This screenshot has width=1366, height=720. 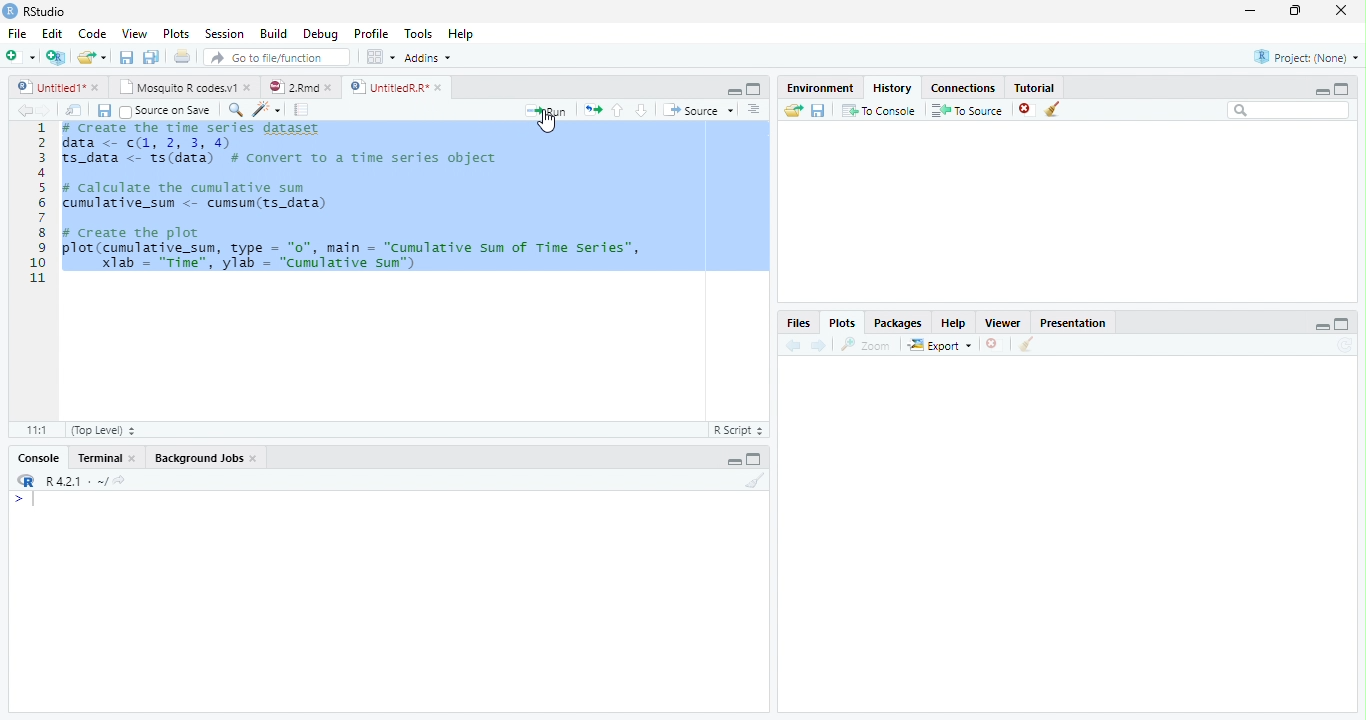 I want to click on Clear Console, so click(x=1026, y=346).